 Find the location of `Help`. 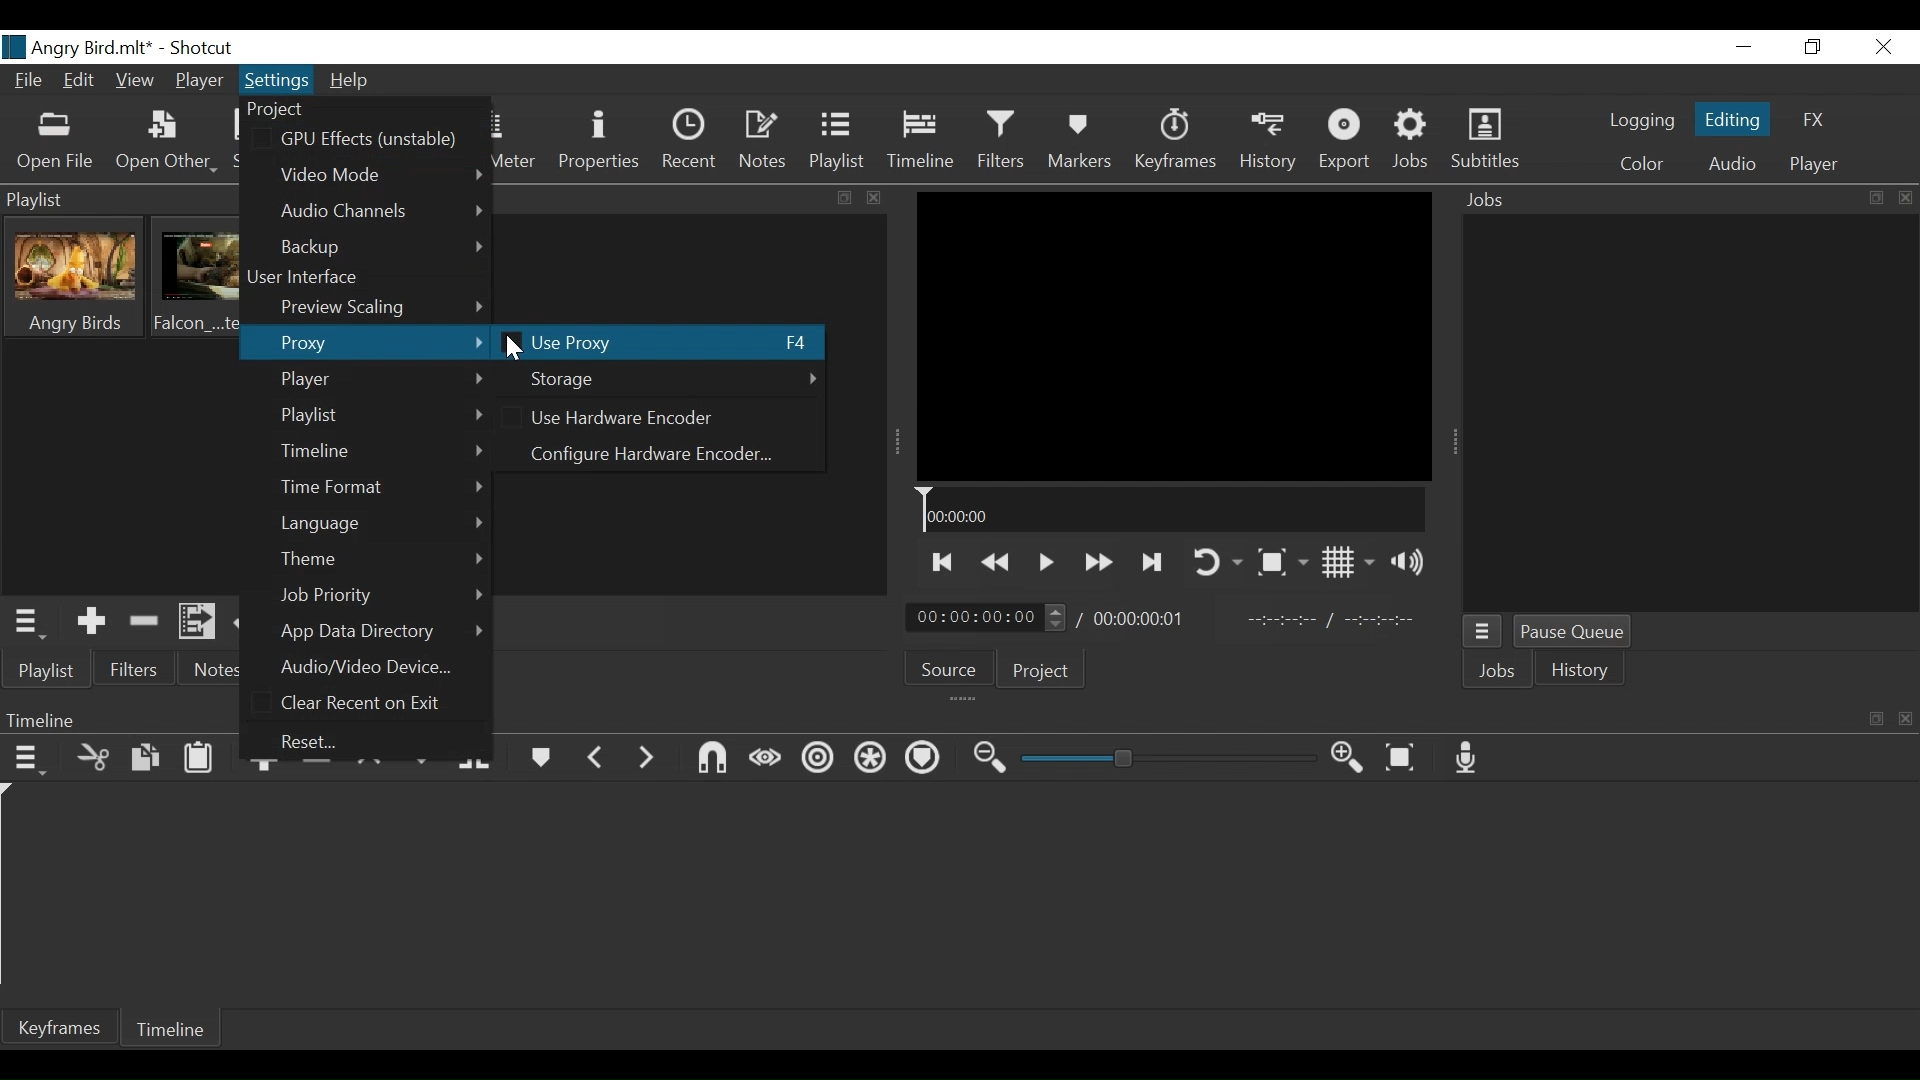

Help is located at coordinates (353, 82).